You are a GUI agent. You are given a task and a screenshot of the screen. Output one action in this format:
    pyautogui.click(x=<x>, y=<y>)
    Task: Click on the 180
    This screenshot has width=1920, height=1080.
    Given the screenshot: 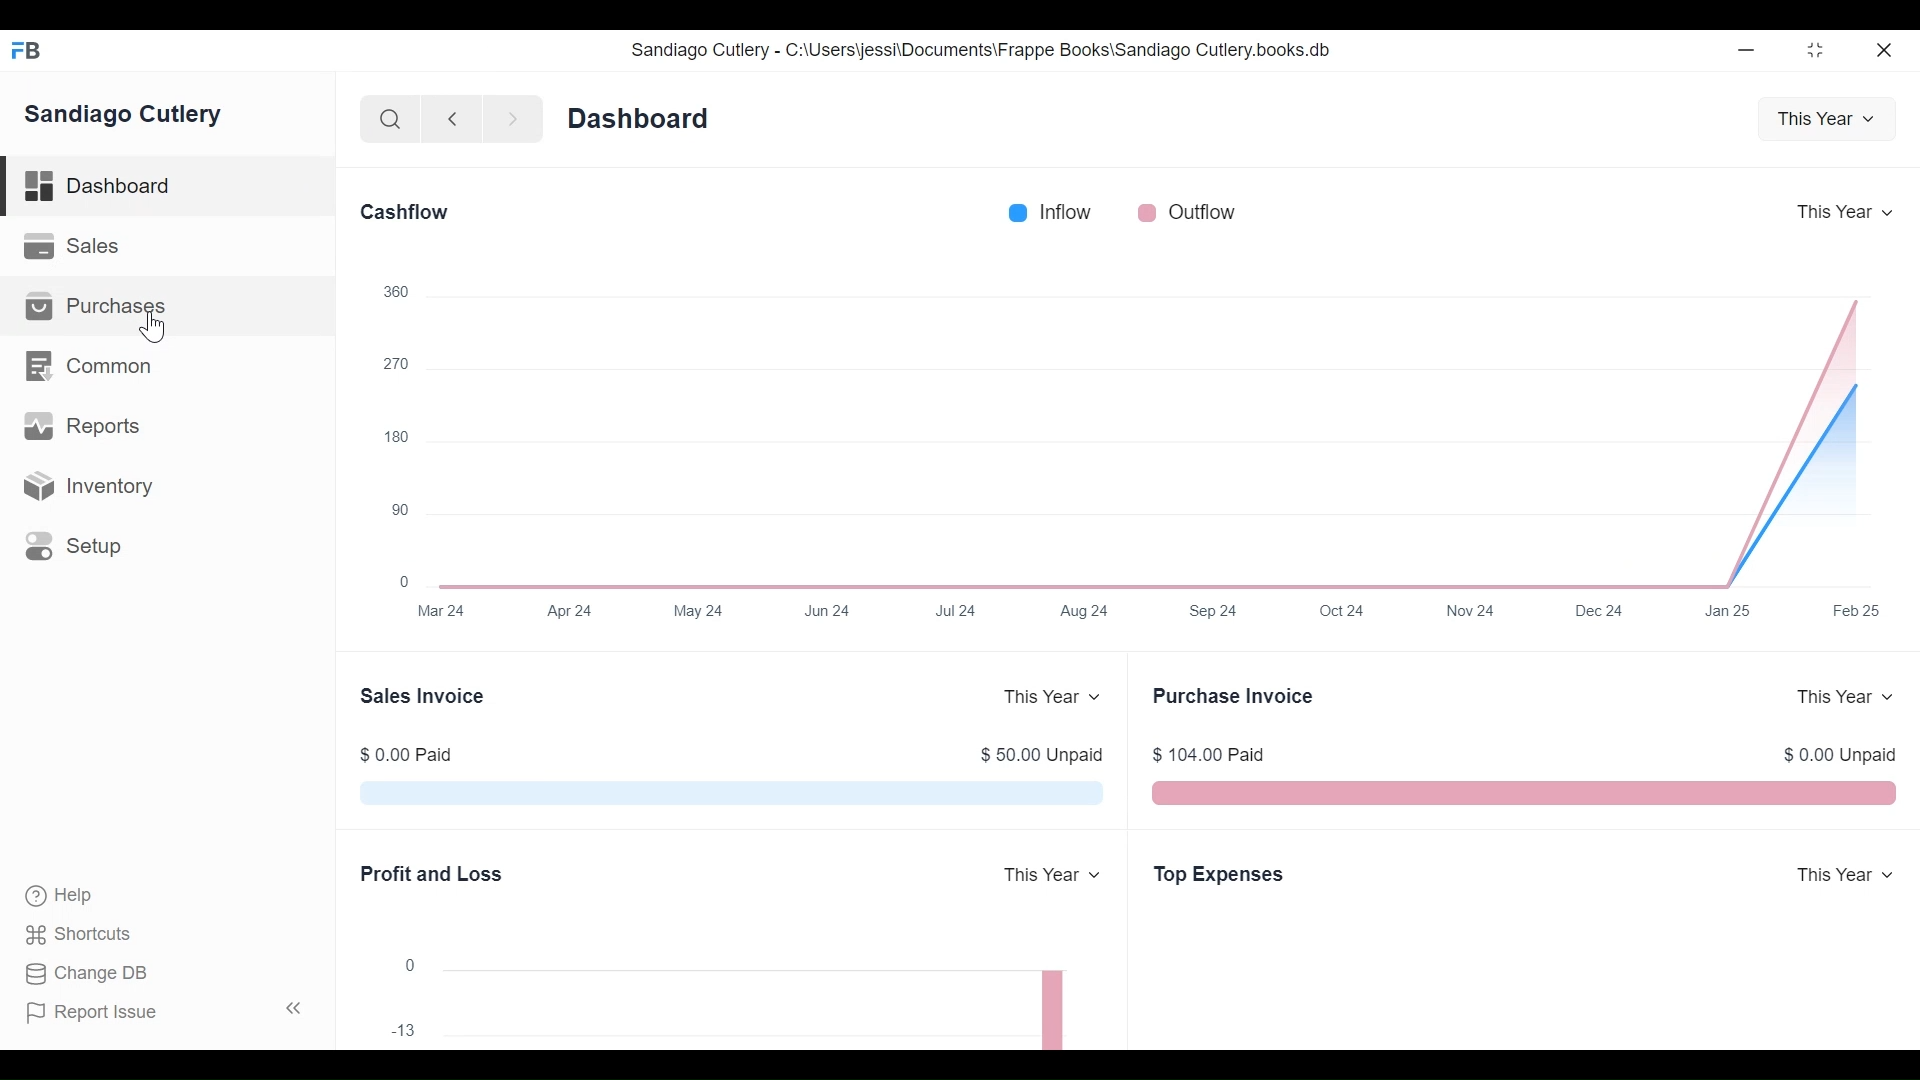 What is the action you would take?
    pyautogui.click(x=397, y=435)
    